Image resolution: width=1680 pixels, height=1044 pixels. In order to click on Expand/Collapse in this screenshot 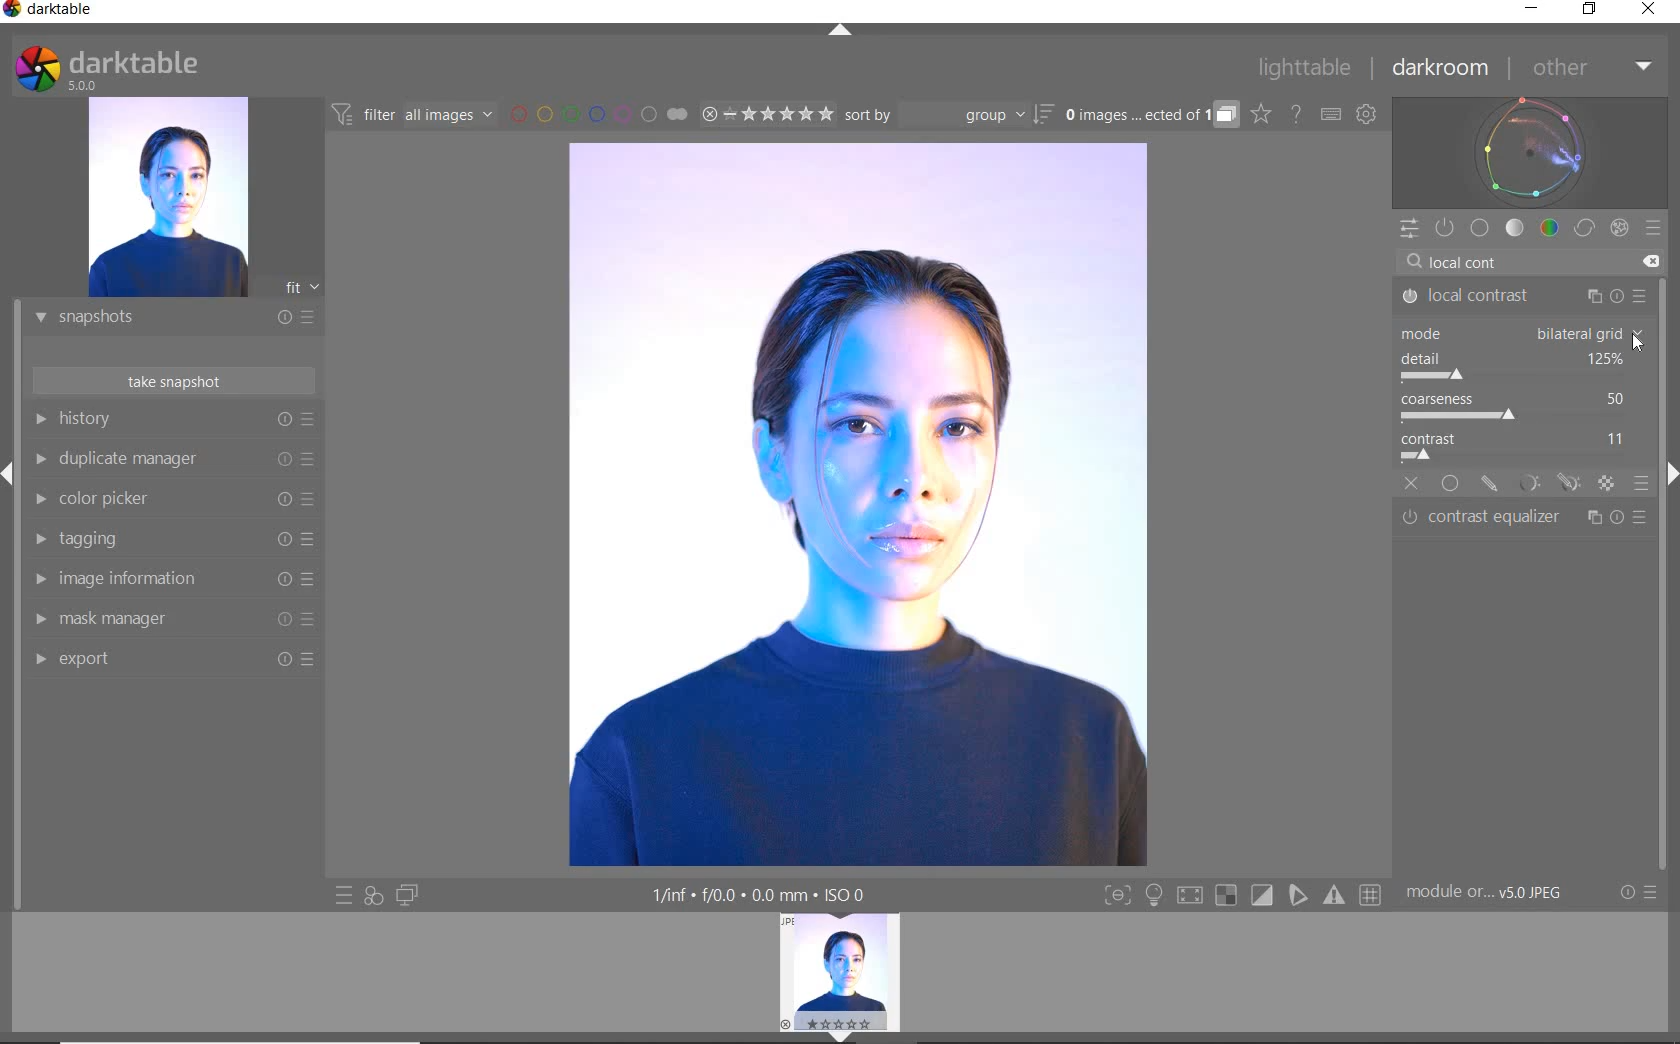, I will do `click(1669, 471)`.